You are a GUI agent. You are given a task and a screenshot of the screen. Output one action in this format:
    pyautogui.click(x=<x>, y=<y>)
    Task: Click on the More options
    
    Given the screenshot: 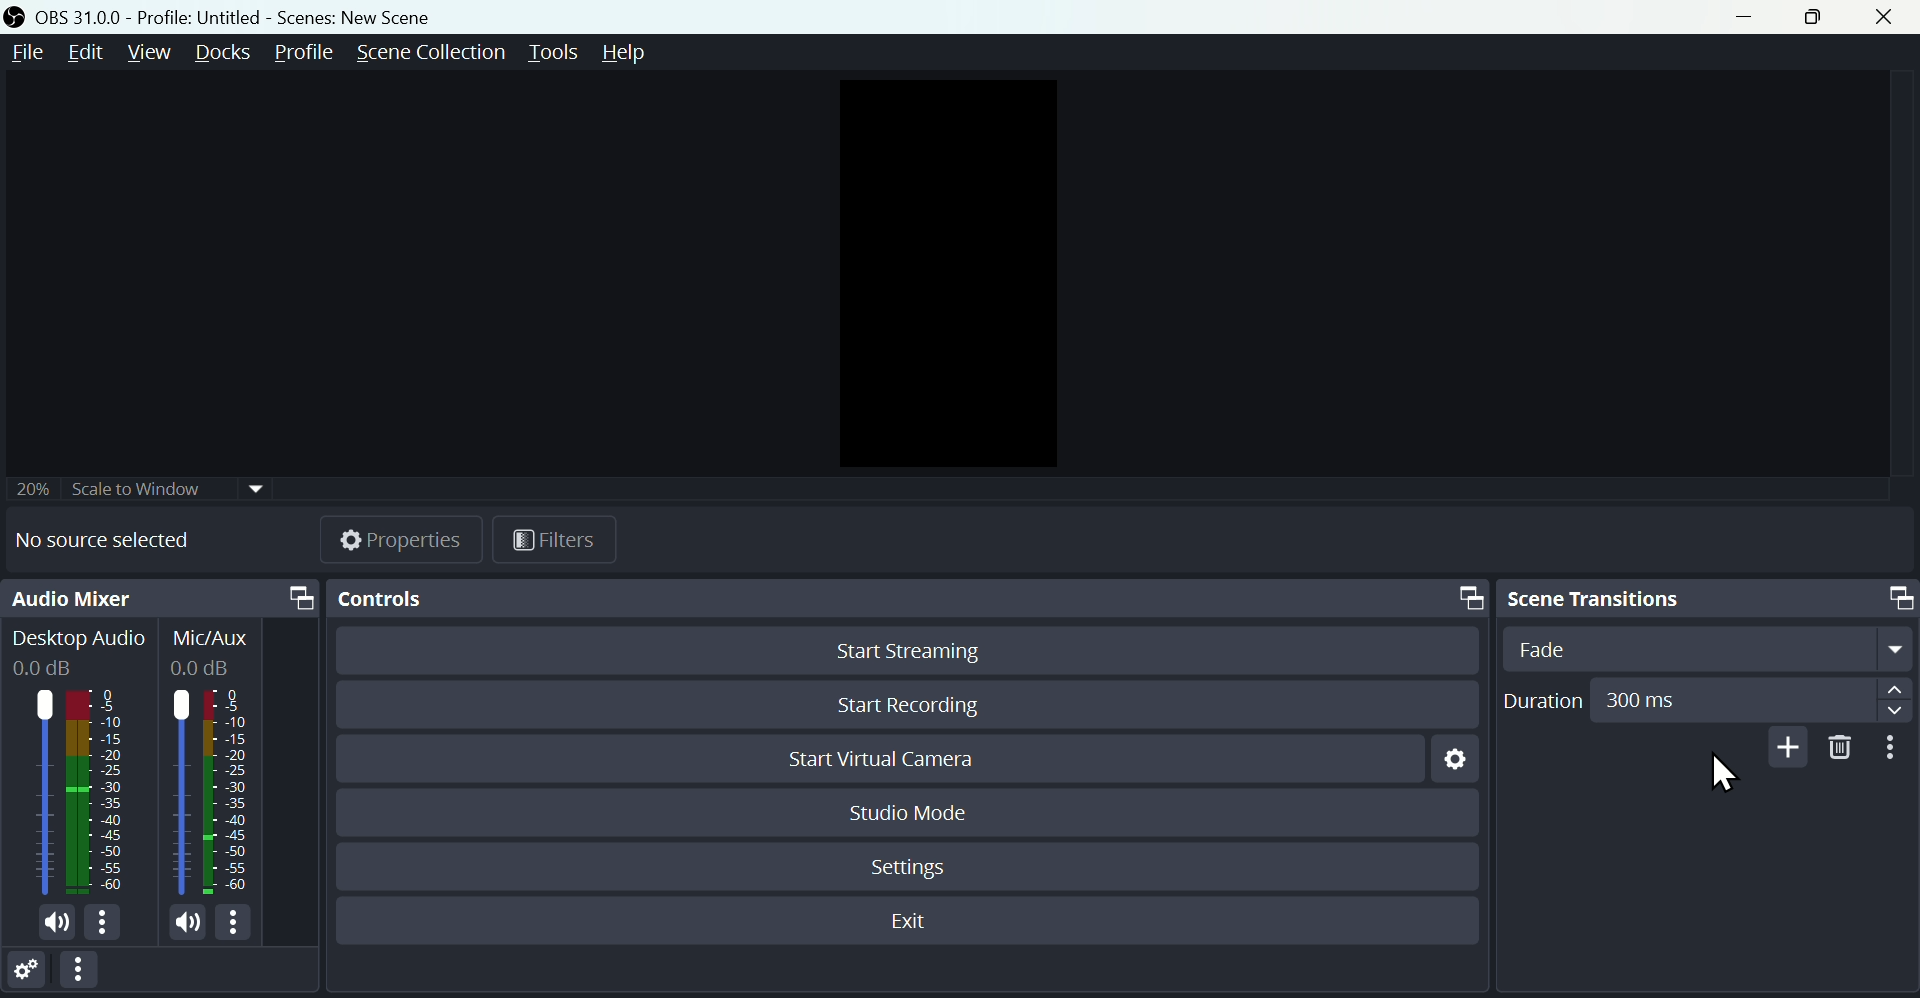 What is the action you would take?
    pyautogui.click(x=104, y=923)
    